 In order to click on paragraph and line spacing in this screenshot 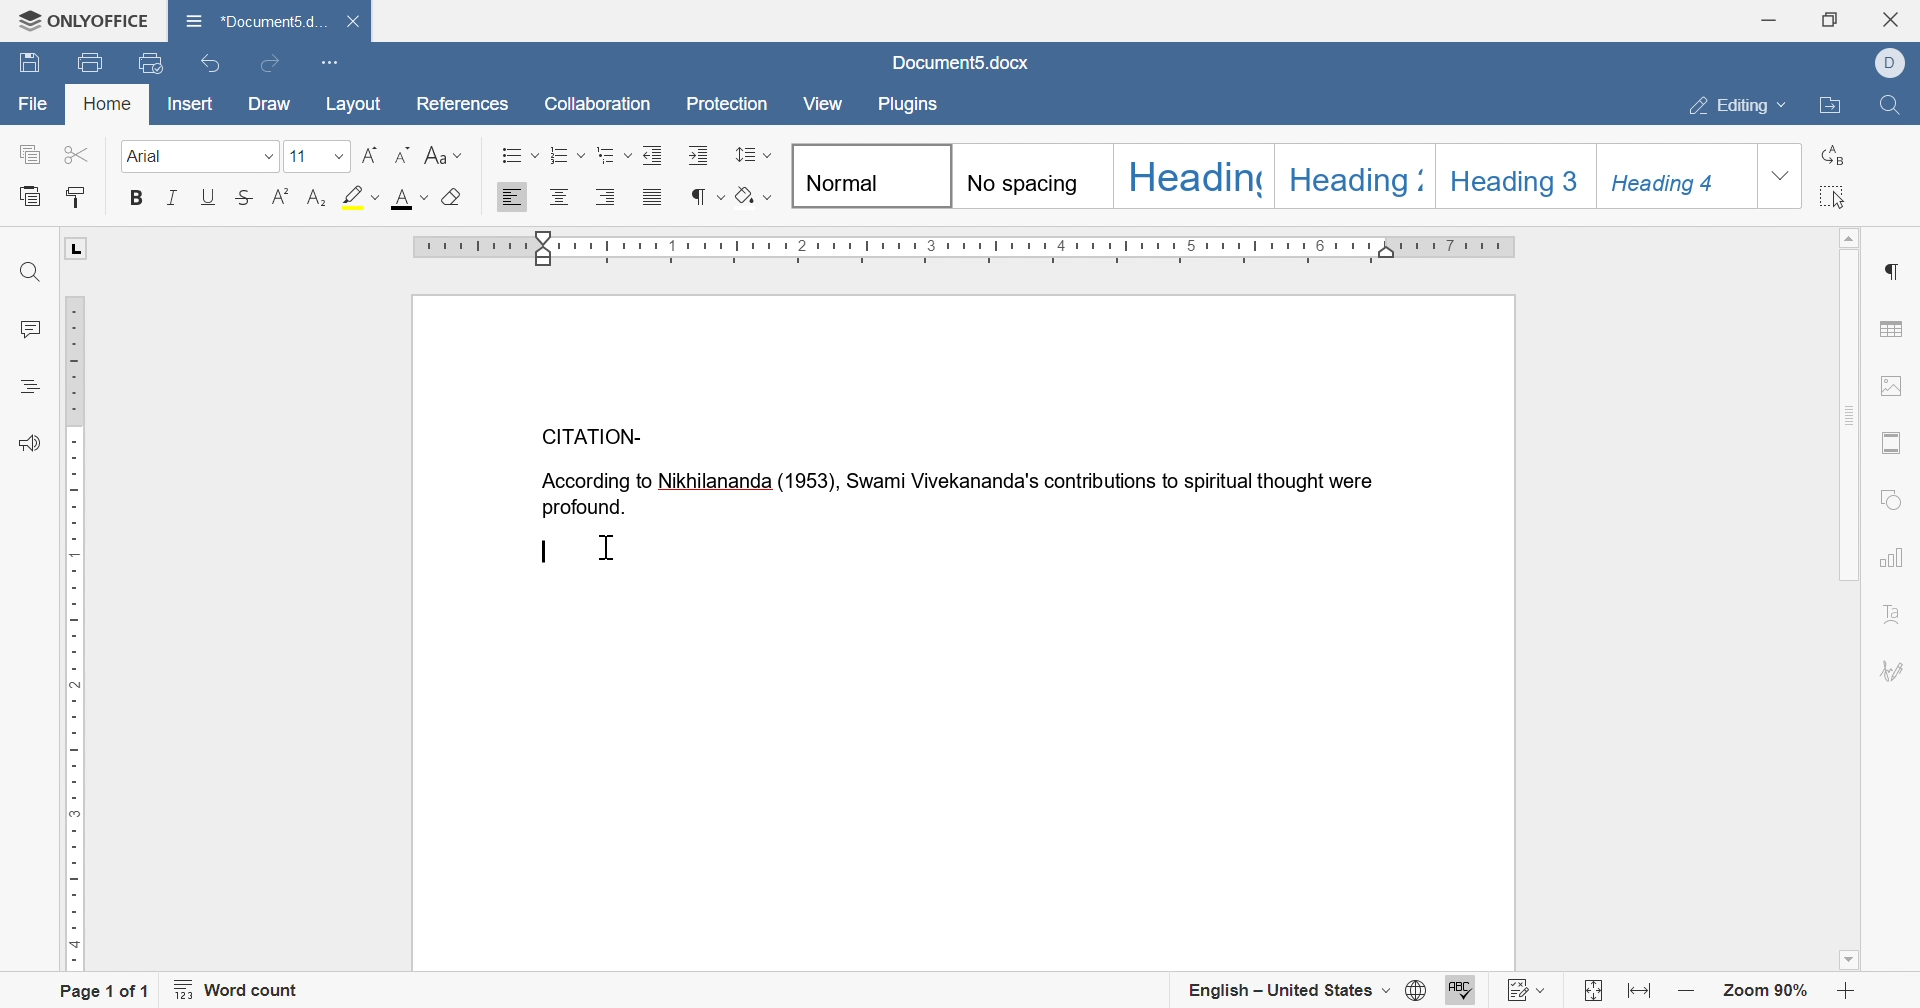, I will do `click(753, 154)`.